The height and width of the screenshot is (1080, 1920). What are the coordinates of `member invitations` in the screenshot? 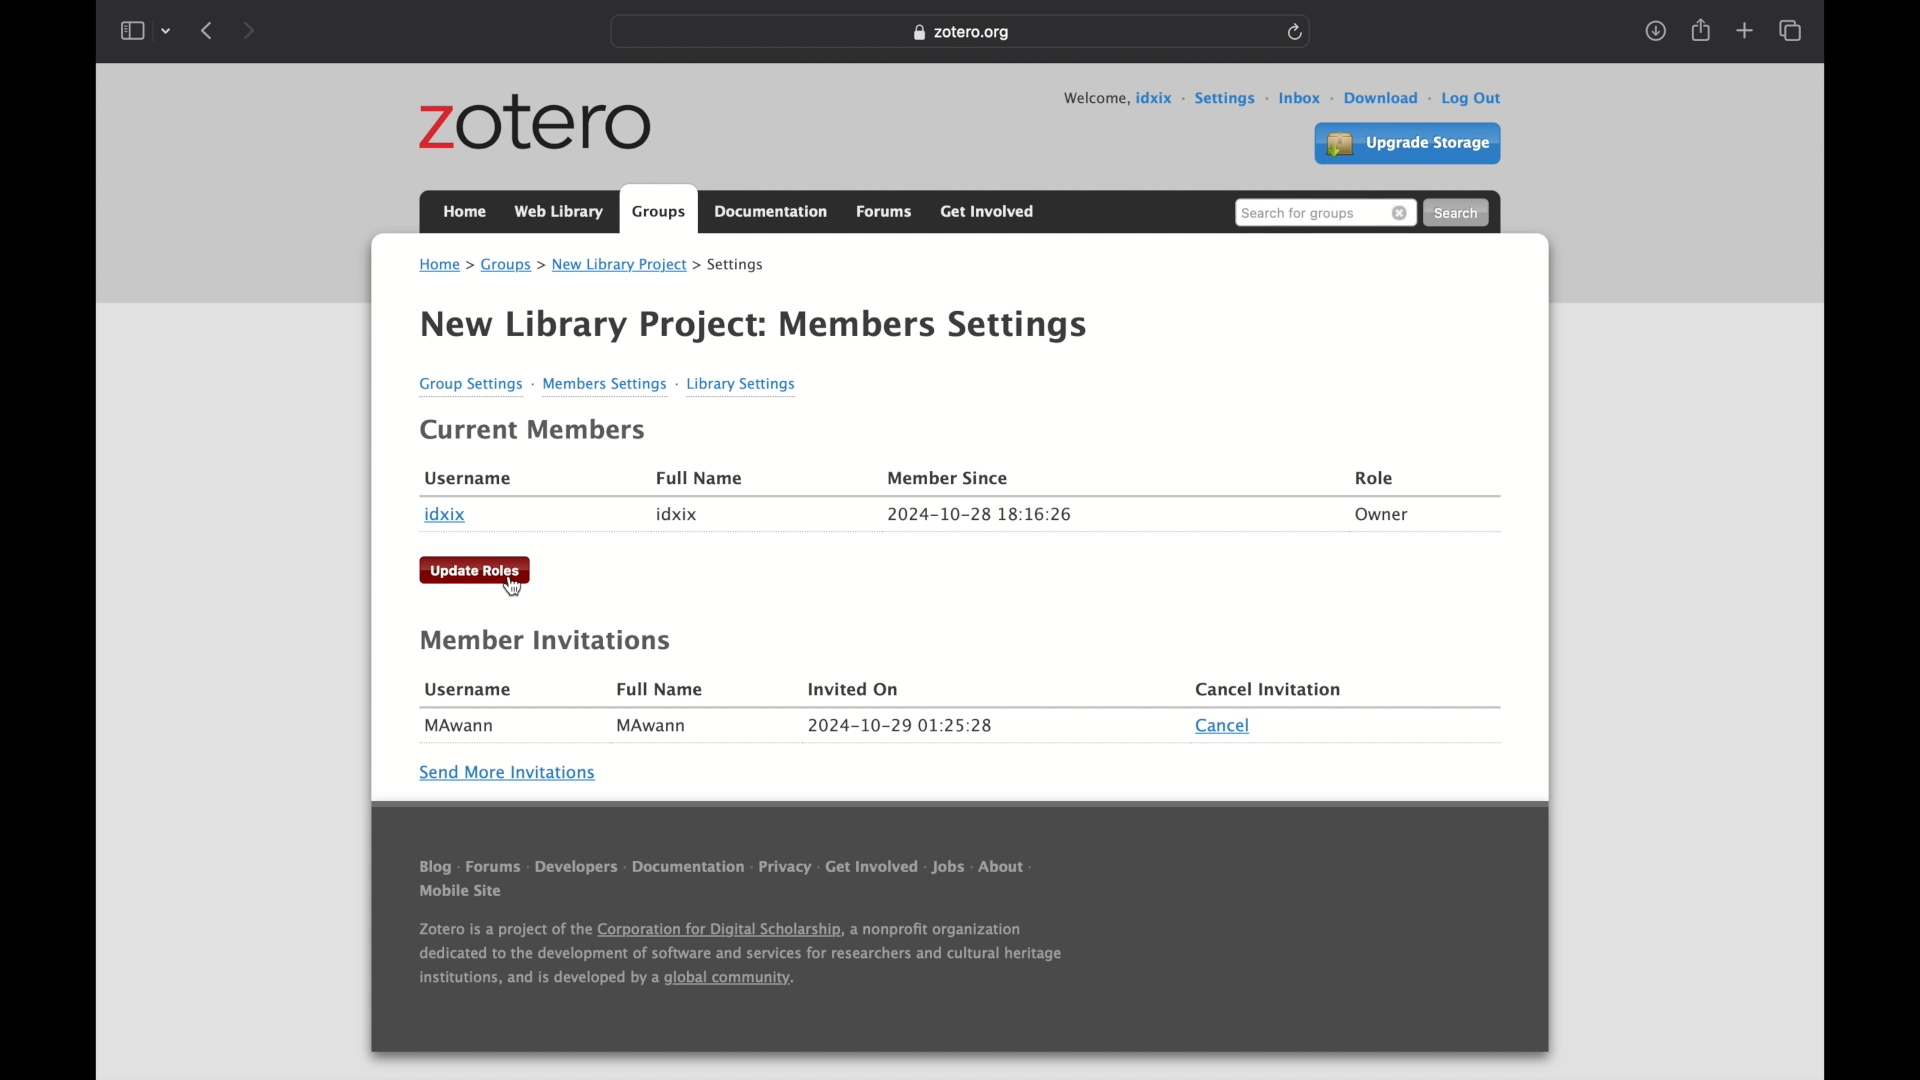 It's located at (547, 642).